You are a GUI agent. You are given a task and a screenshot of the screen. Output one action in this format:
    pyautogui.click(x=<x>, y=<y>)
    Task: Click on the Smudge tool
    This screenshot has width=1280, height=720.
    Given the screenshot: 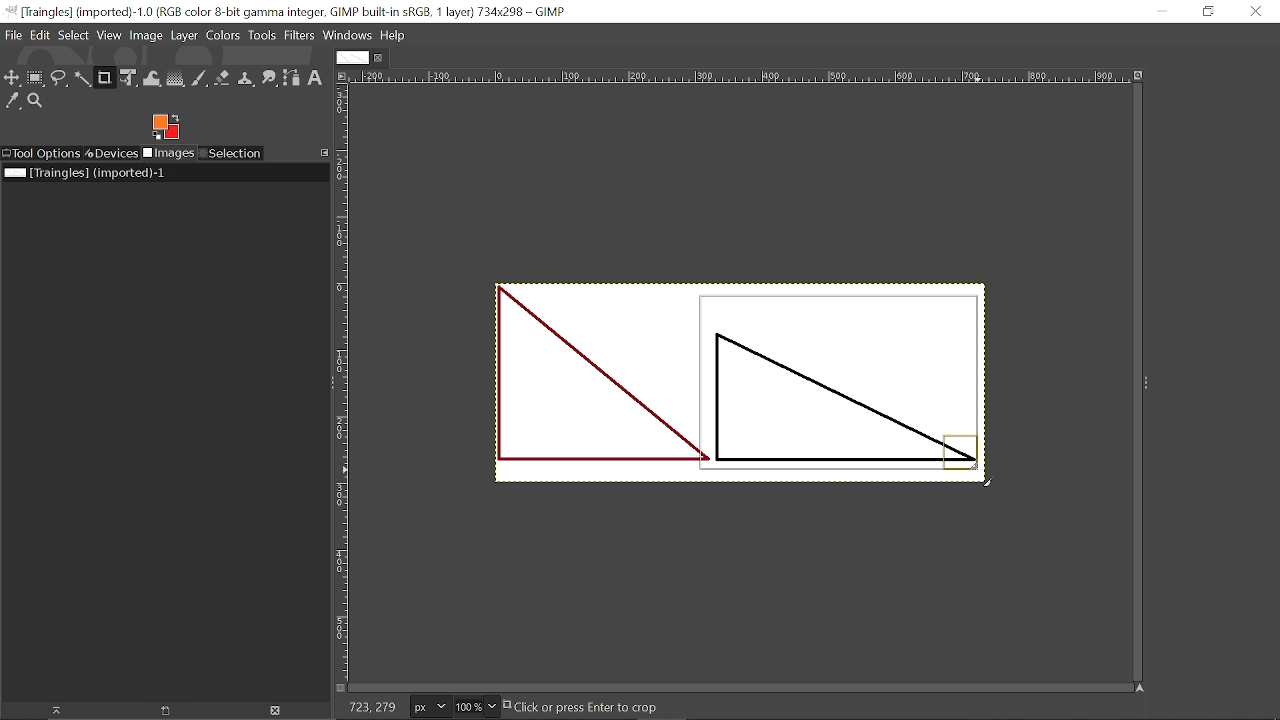 What is the action you would take?
    pyautogui.click(x=268, y=79)
    